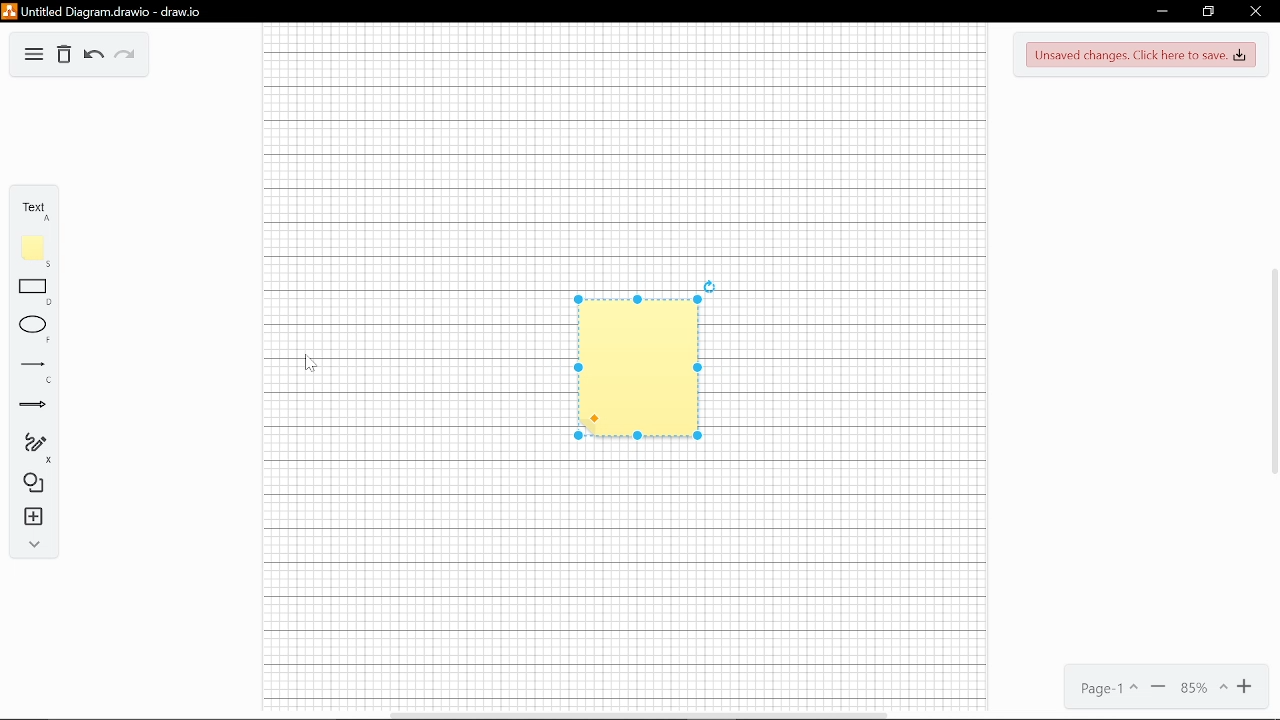 Image resolution: width=1280 pixels, height=720 pixels. Describe the element at coordinates (34, 286) in the screenshot. I see `Rectangle` at that location.